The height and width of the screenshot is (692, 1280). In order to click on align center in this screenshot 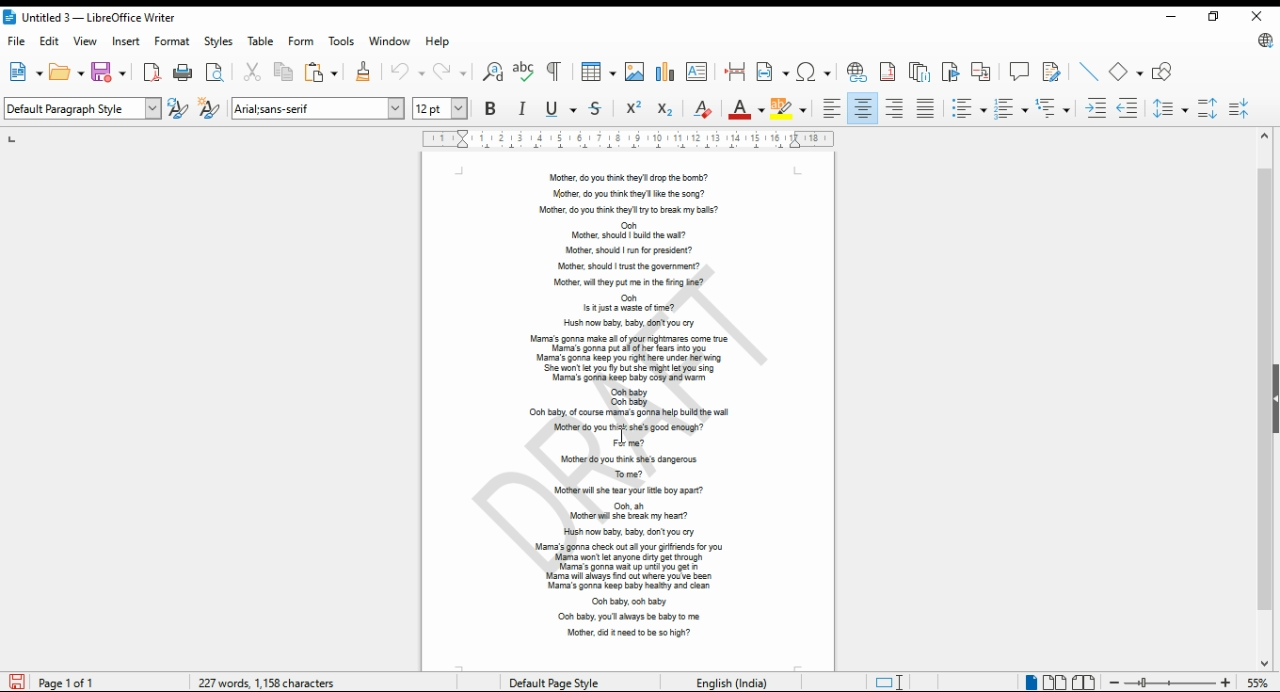, I will do `click(862, 108)`.